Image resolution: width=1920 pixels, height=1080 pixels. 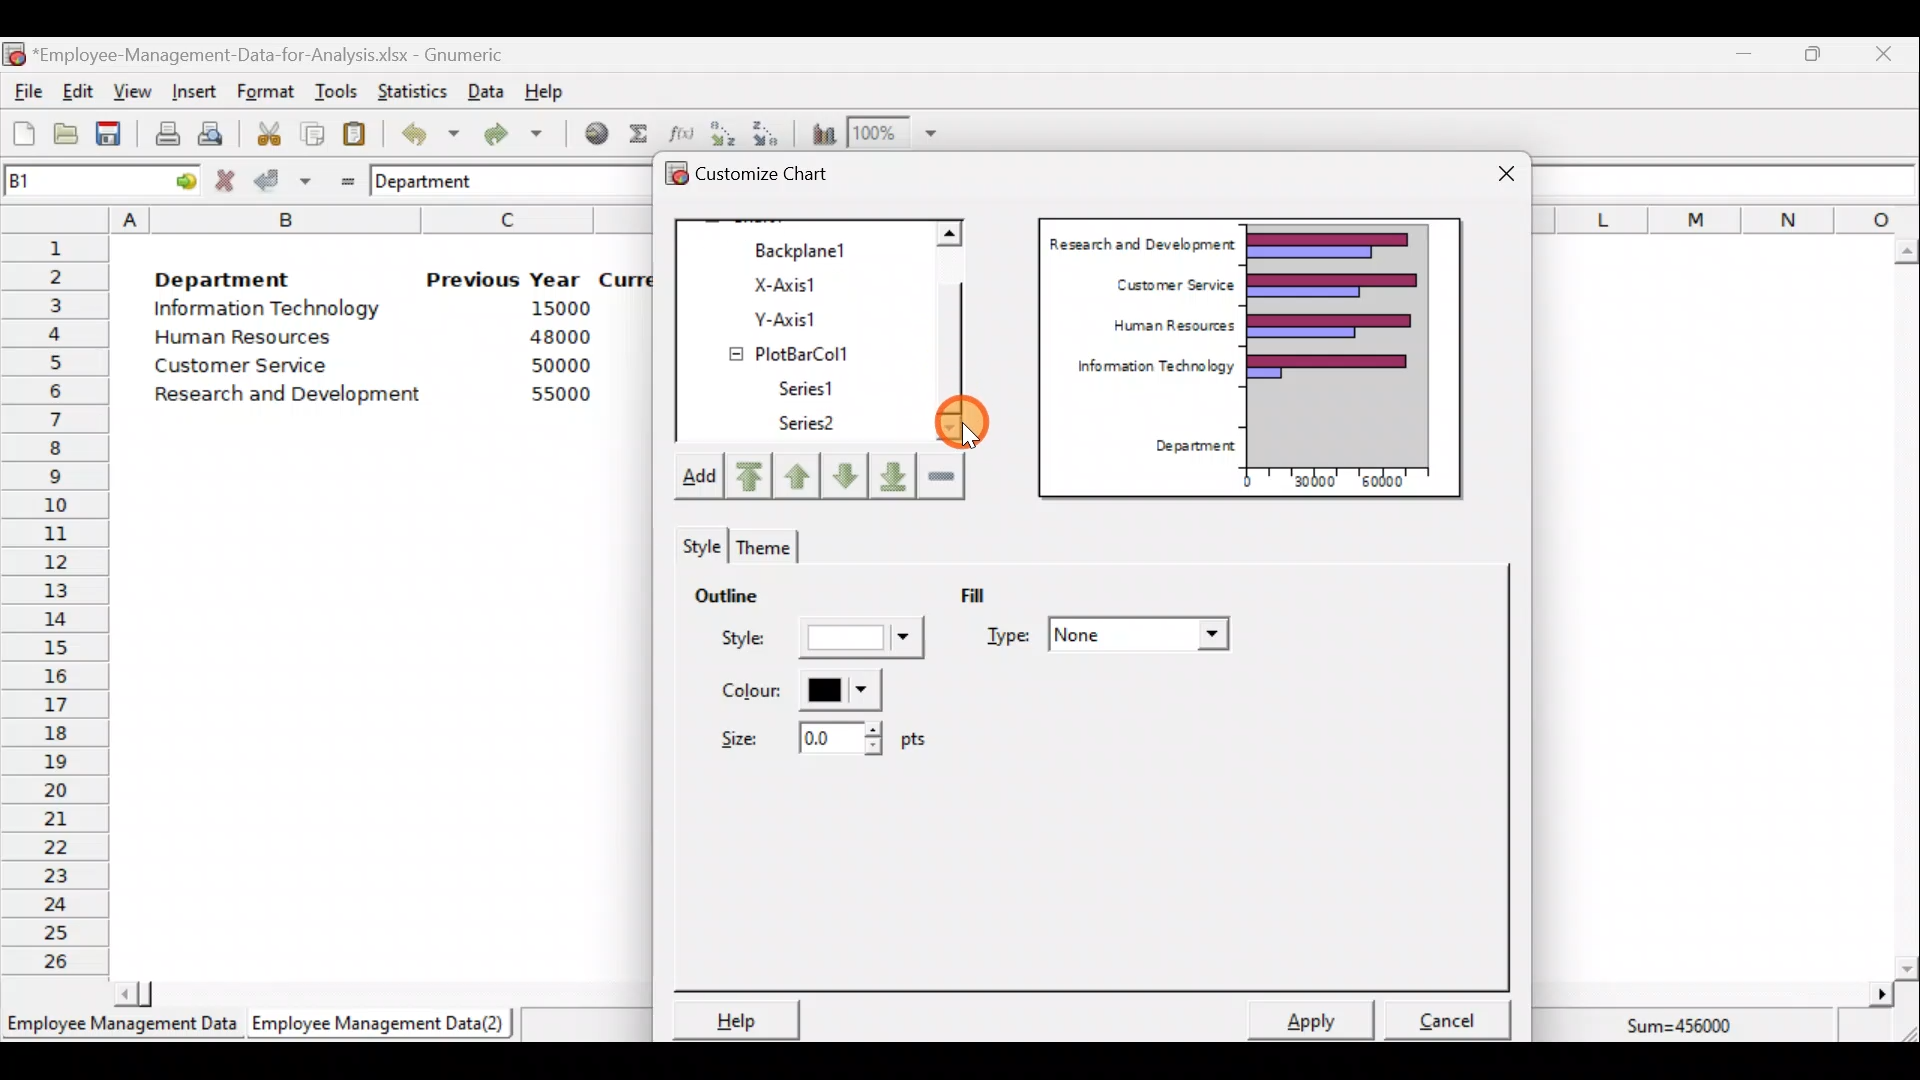 What do you see at coordinates (726, 592) in the screenshot?
I see `Outline` at bounding box center [726, 592].